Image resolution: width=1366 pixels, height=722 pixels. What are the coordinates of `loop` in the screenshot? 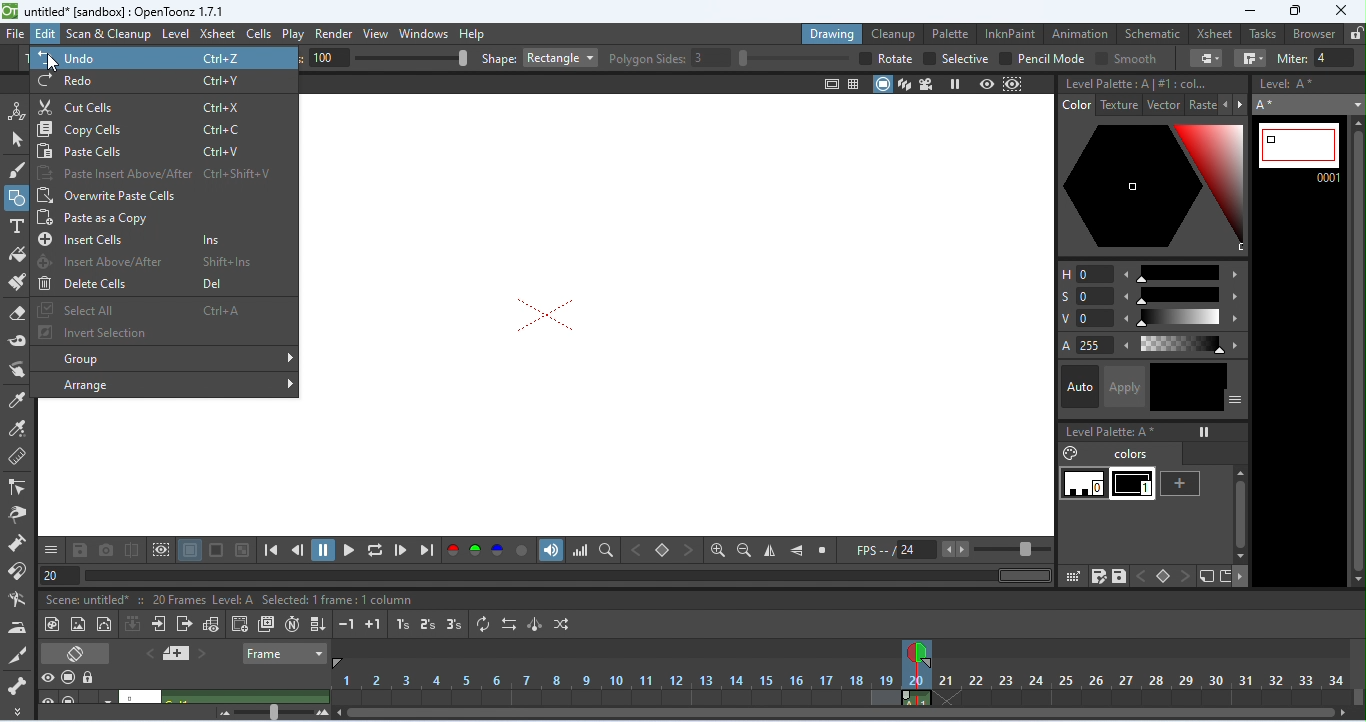 It's located at (374, 549).